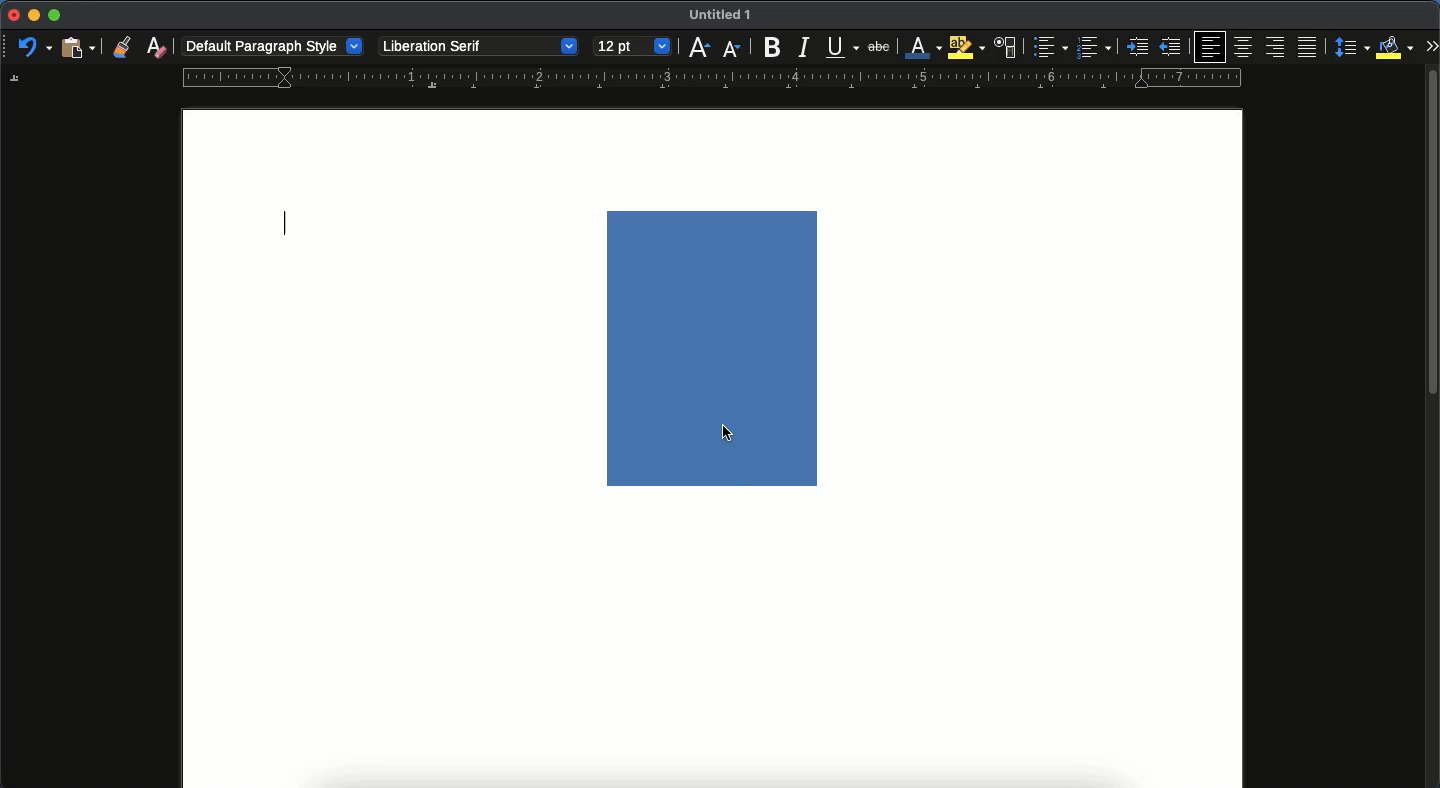 The width and height of the screenshot is (1440, 788). I want to click on strikethrough, so click(881, 47).